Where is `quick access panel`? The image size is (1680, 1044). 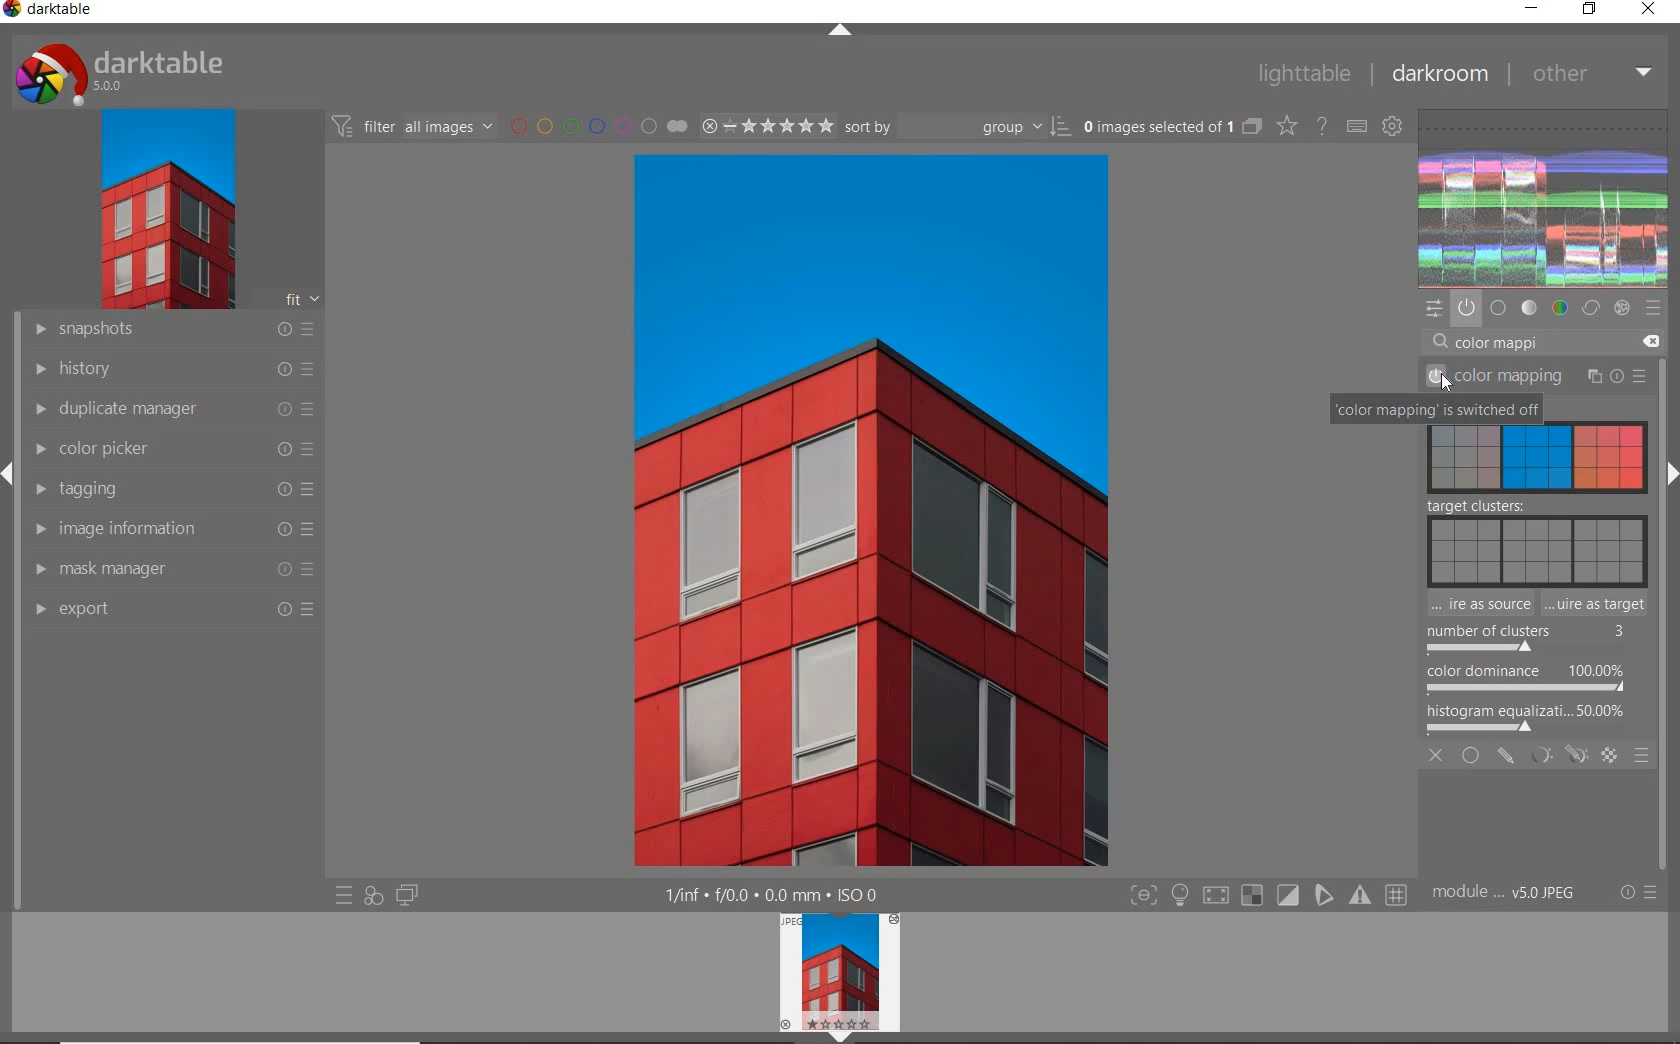 quick access panel is located at coordinates (1436, 308).